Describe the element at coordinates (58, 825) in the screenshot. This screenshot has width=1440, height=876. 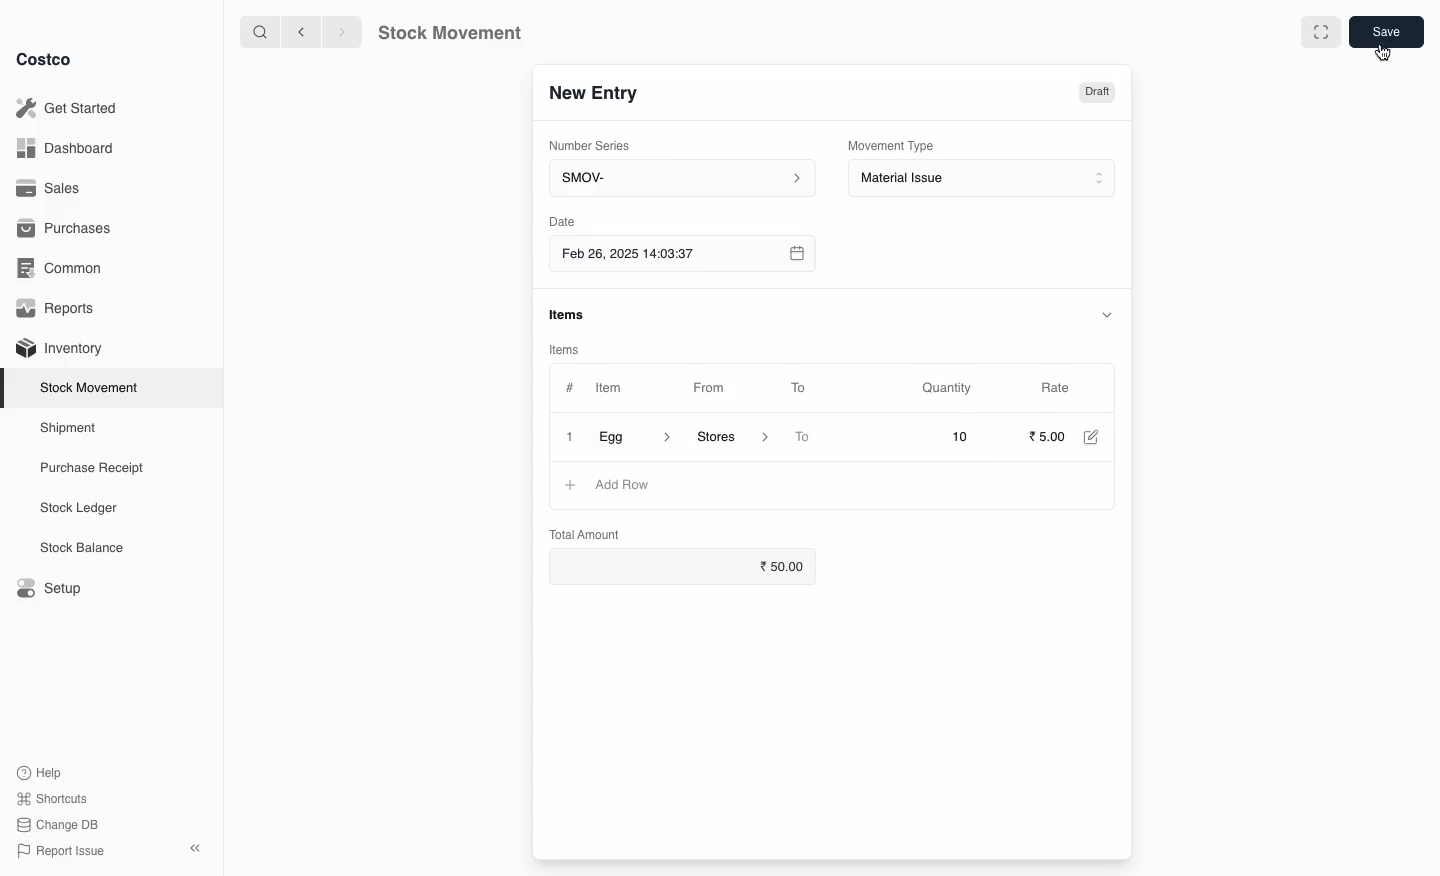
I see `Change DB` at that location.